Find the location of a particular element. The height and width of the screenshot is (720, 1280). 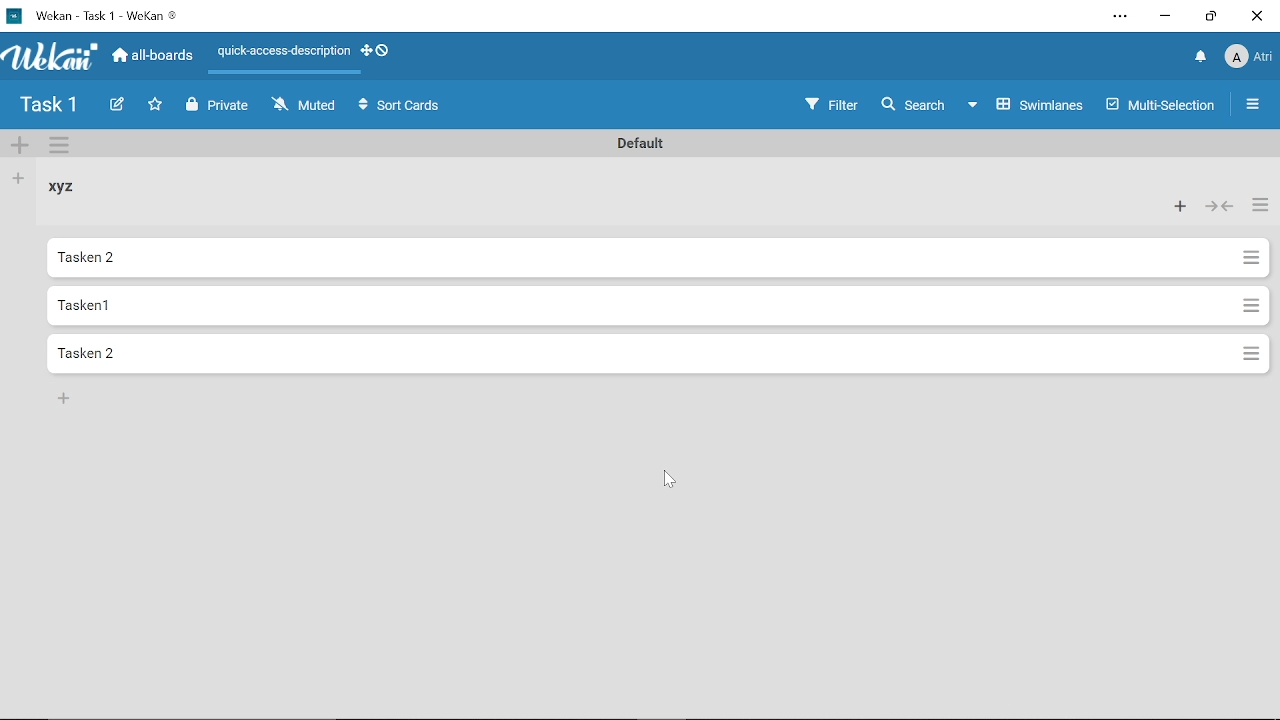

Rename is located at coordinates (636, 142).